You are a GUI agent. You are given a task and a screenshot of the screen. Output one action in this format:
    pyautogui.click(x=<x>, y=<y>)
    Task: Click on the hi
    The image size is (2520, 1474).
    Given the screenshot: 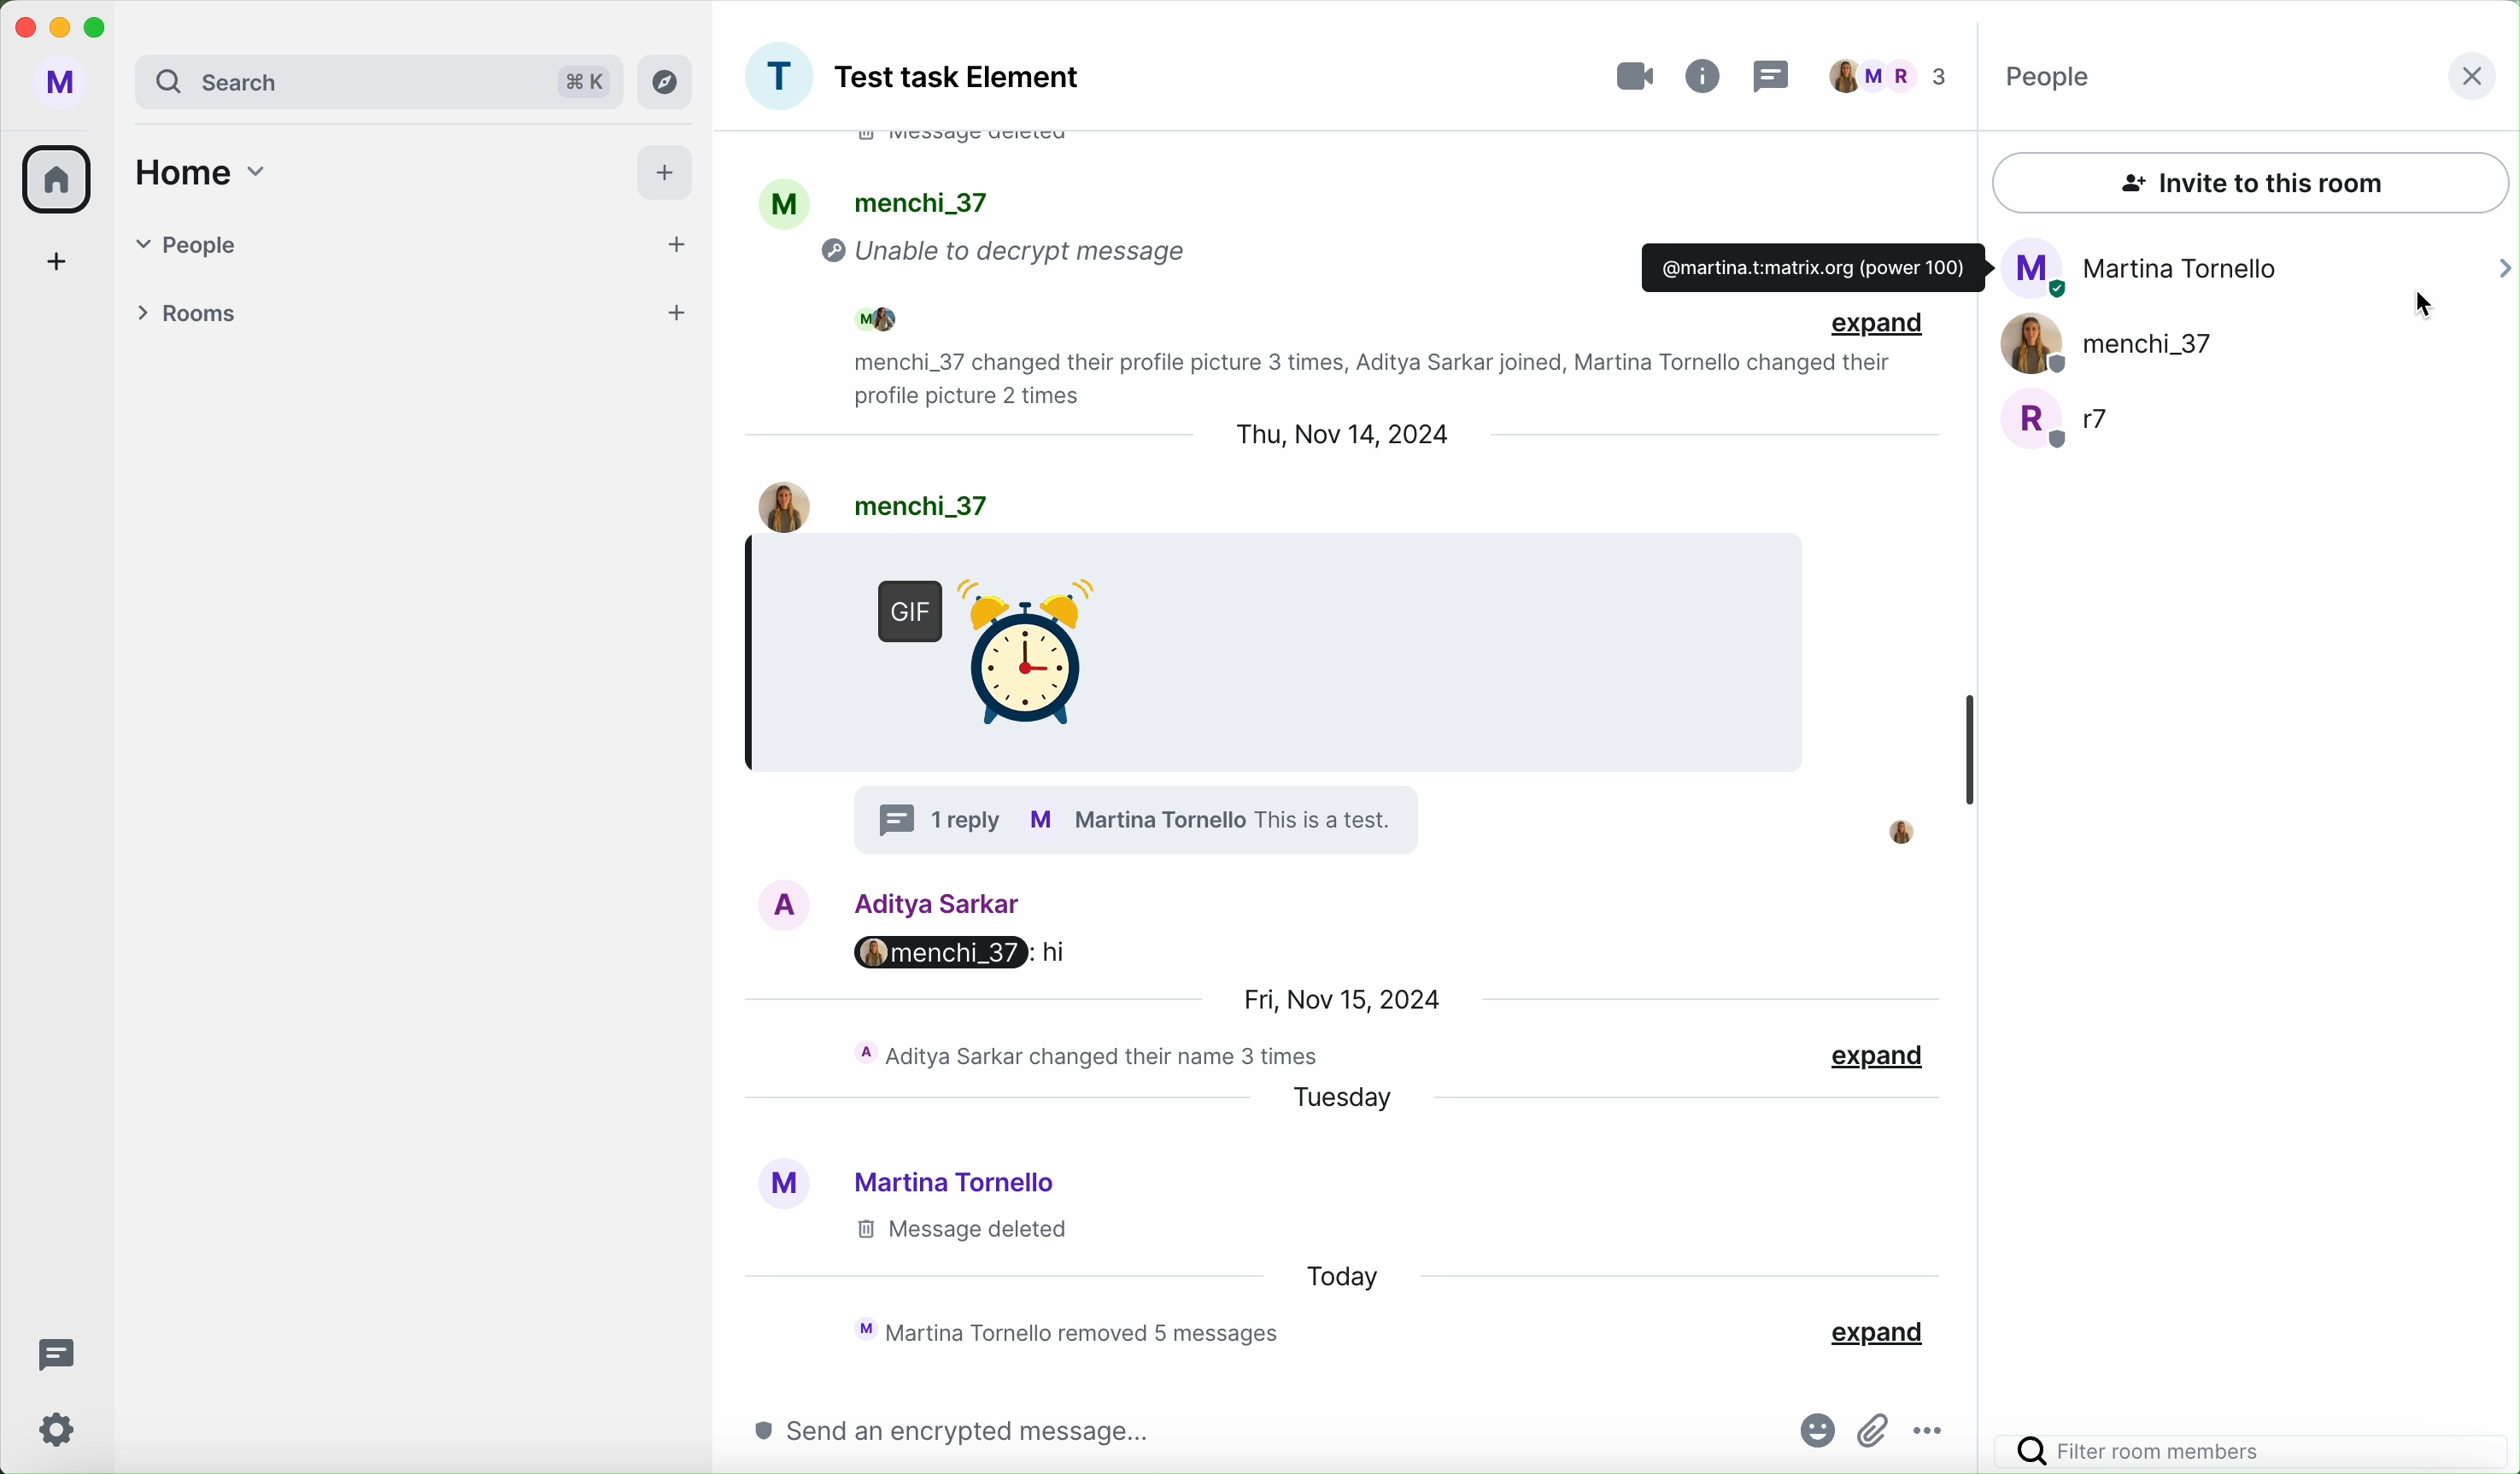 What is the action you would take?
    pyautogui.click(x=1053, y=950)
    